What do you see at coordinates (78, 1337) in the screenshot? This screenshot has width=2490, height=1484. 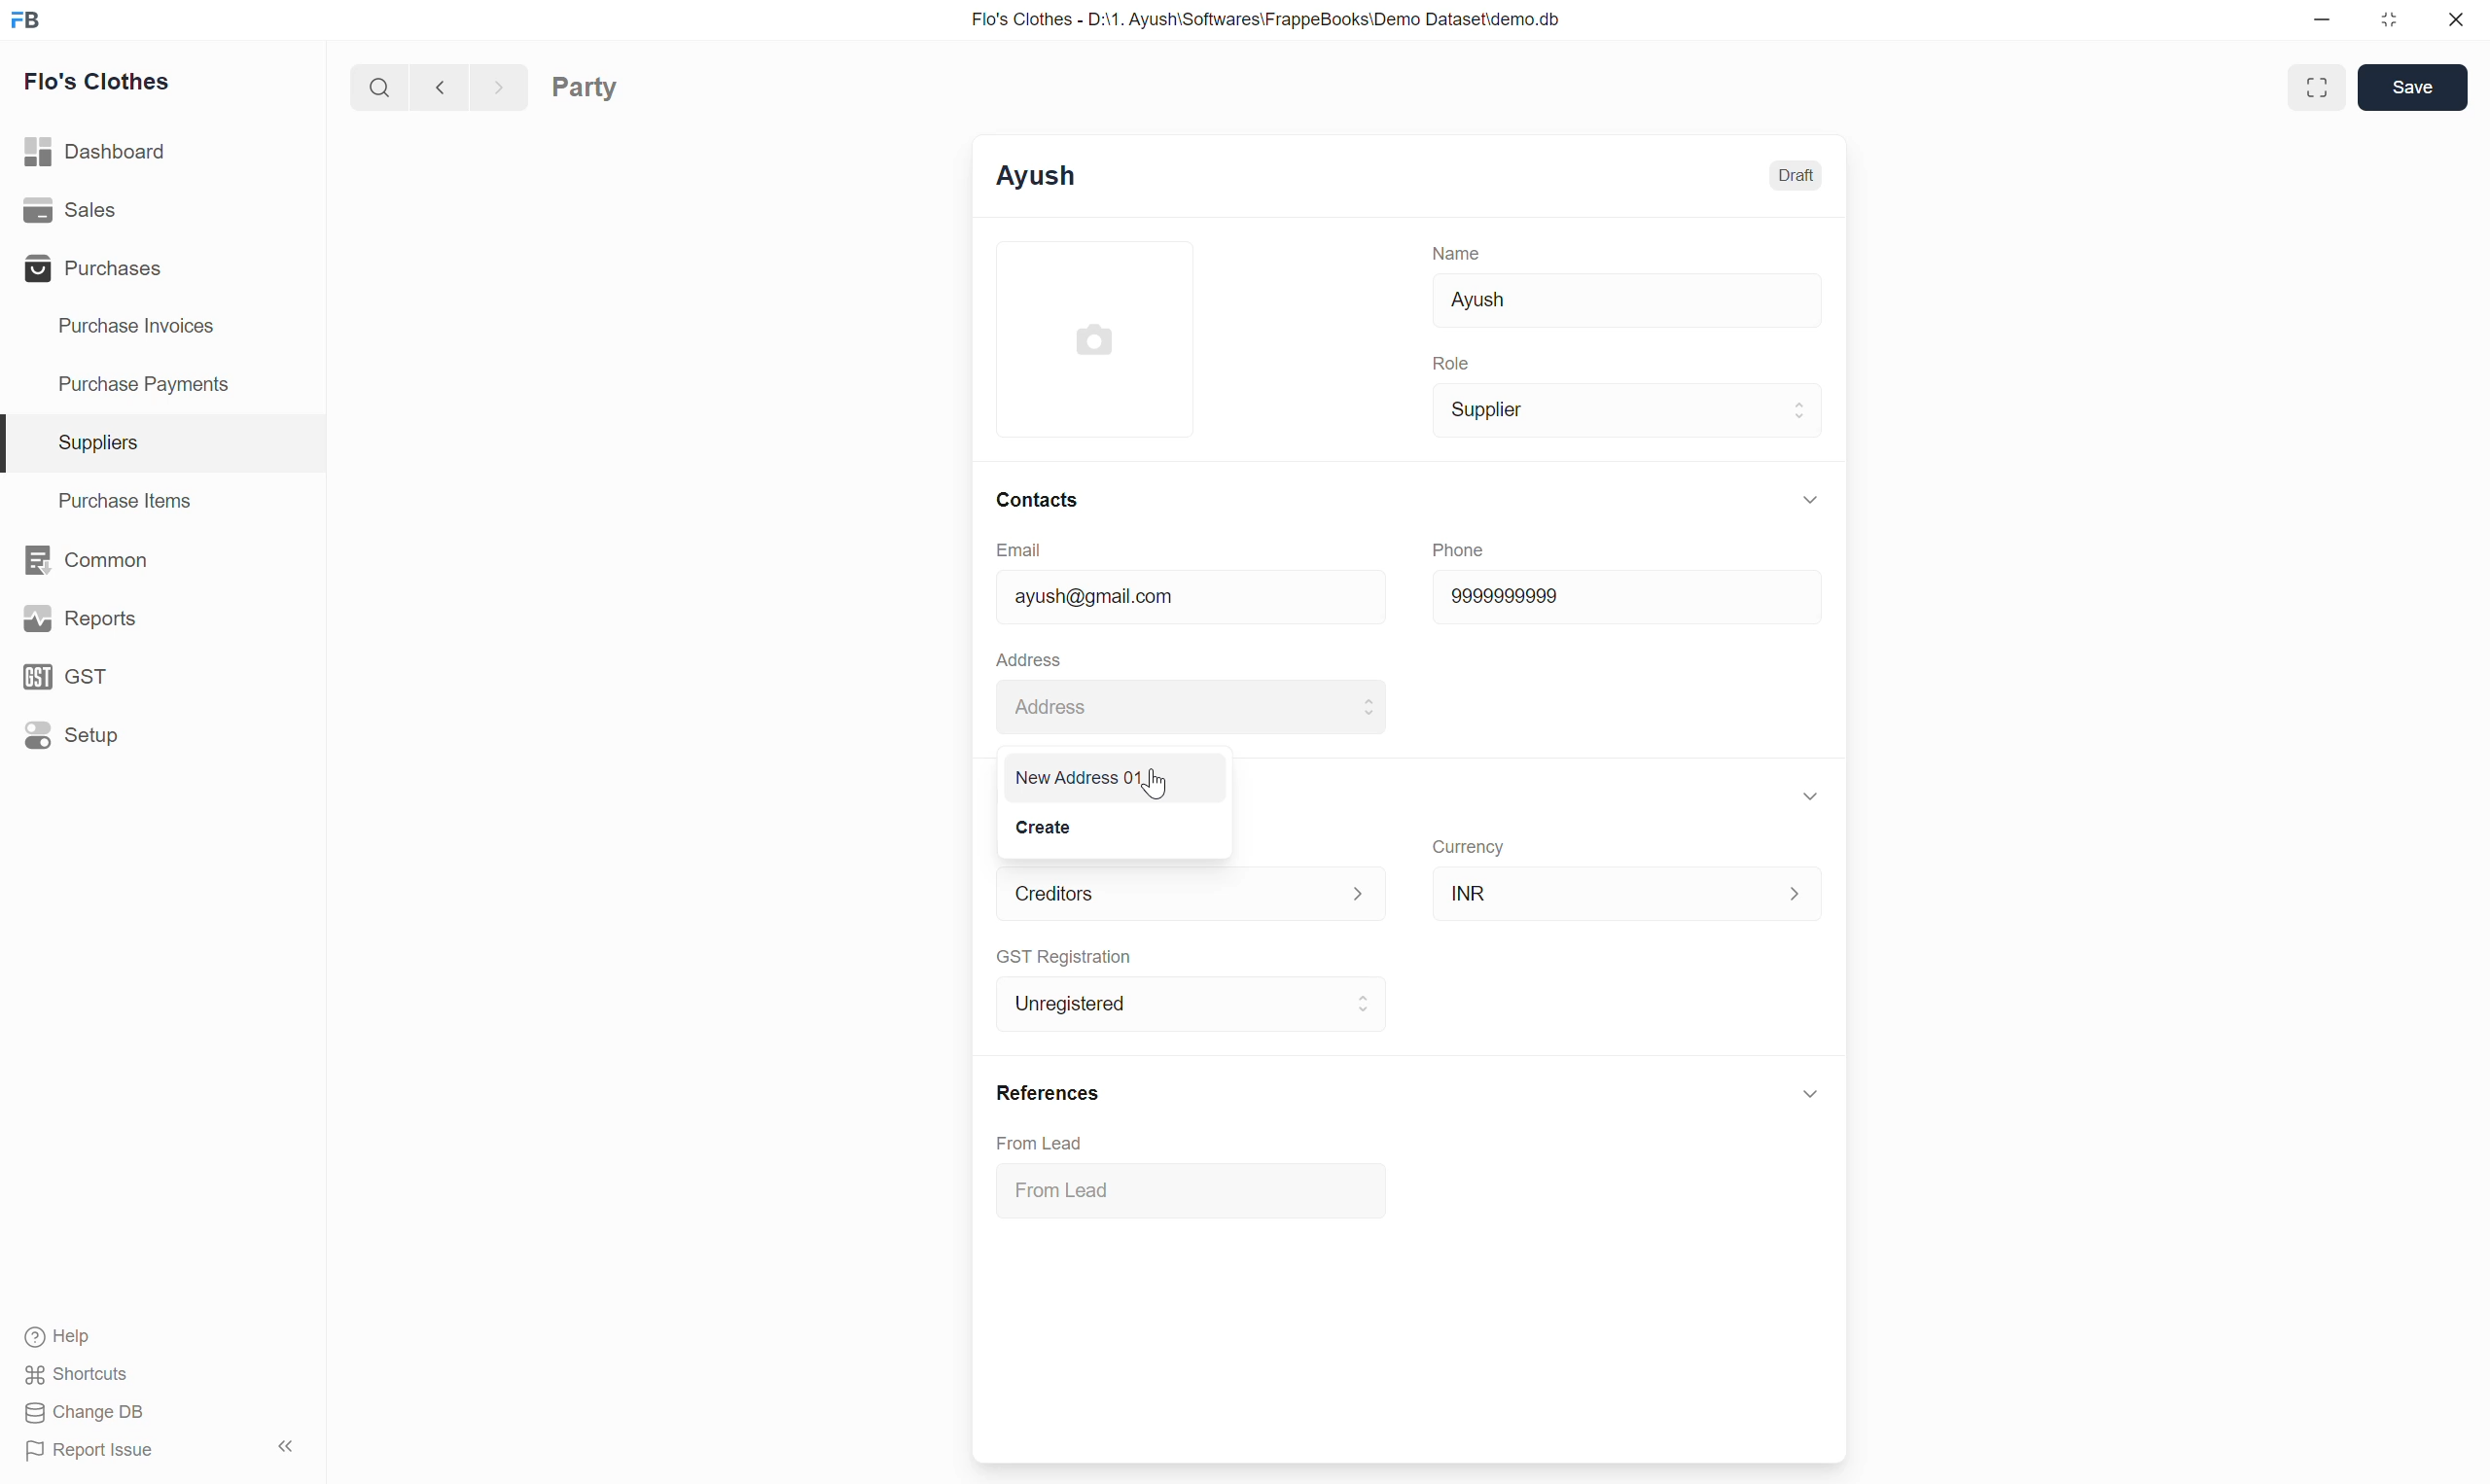 I see `Help` at bounding box center [78, 1337].